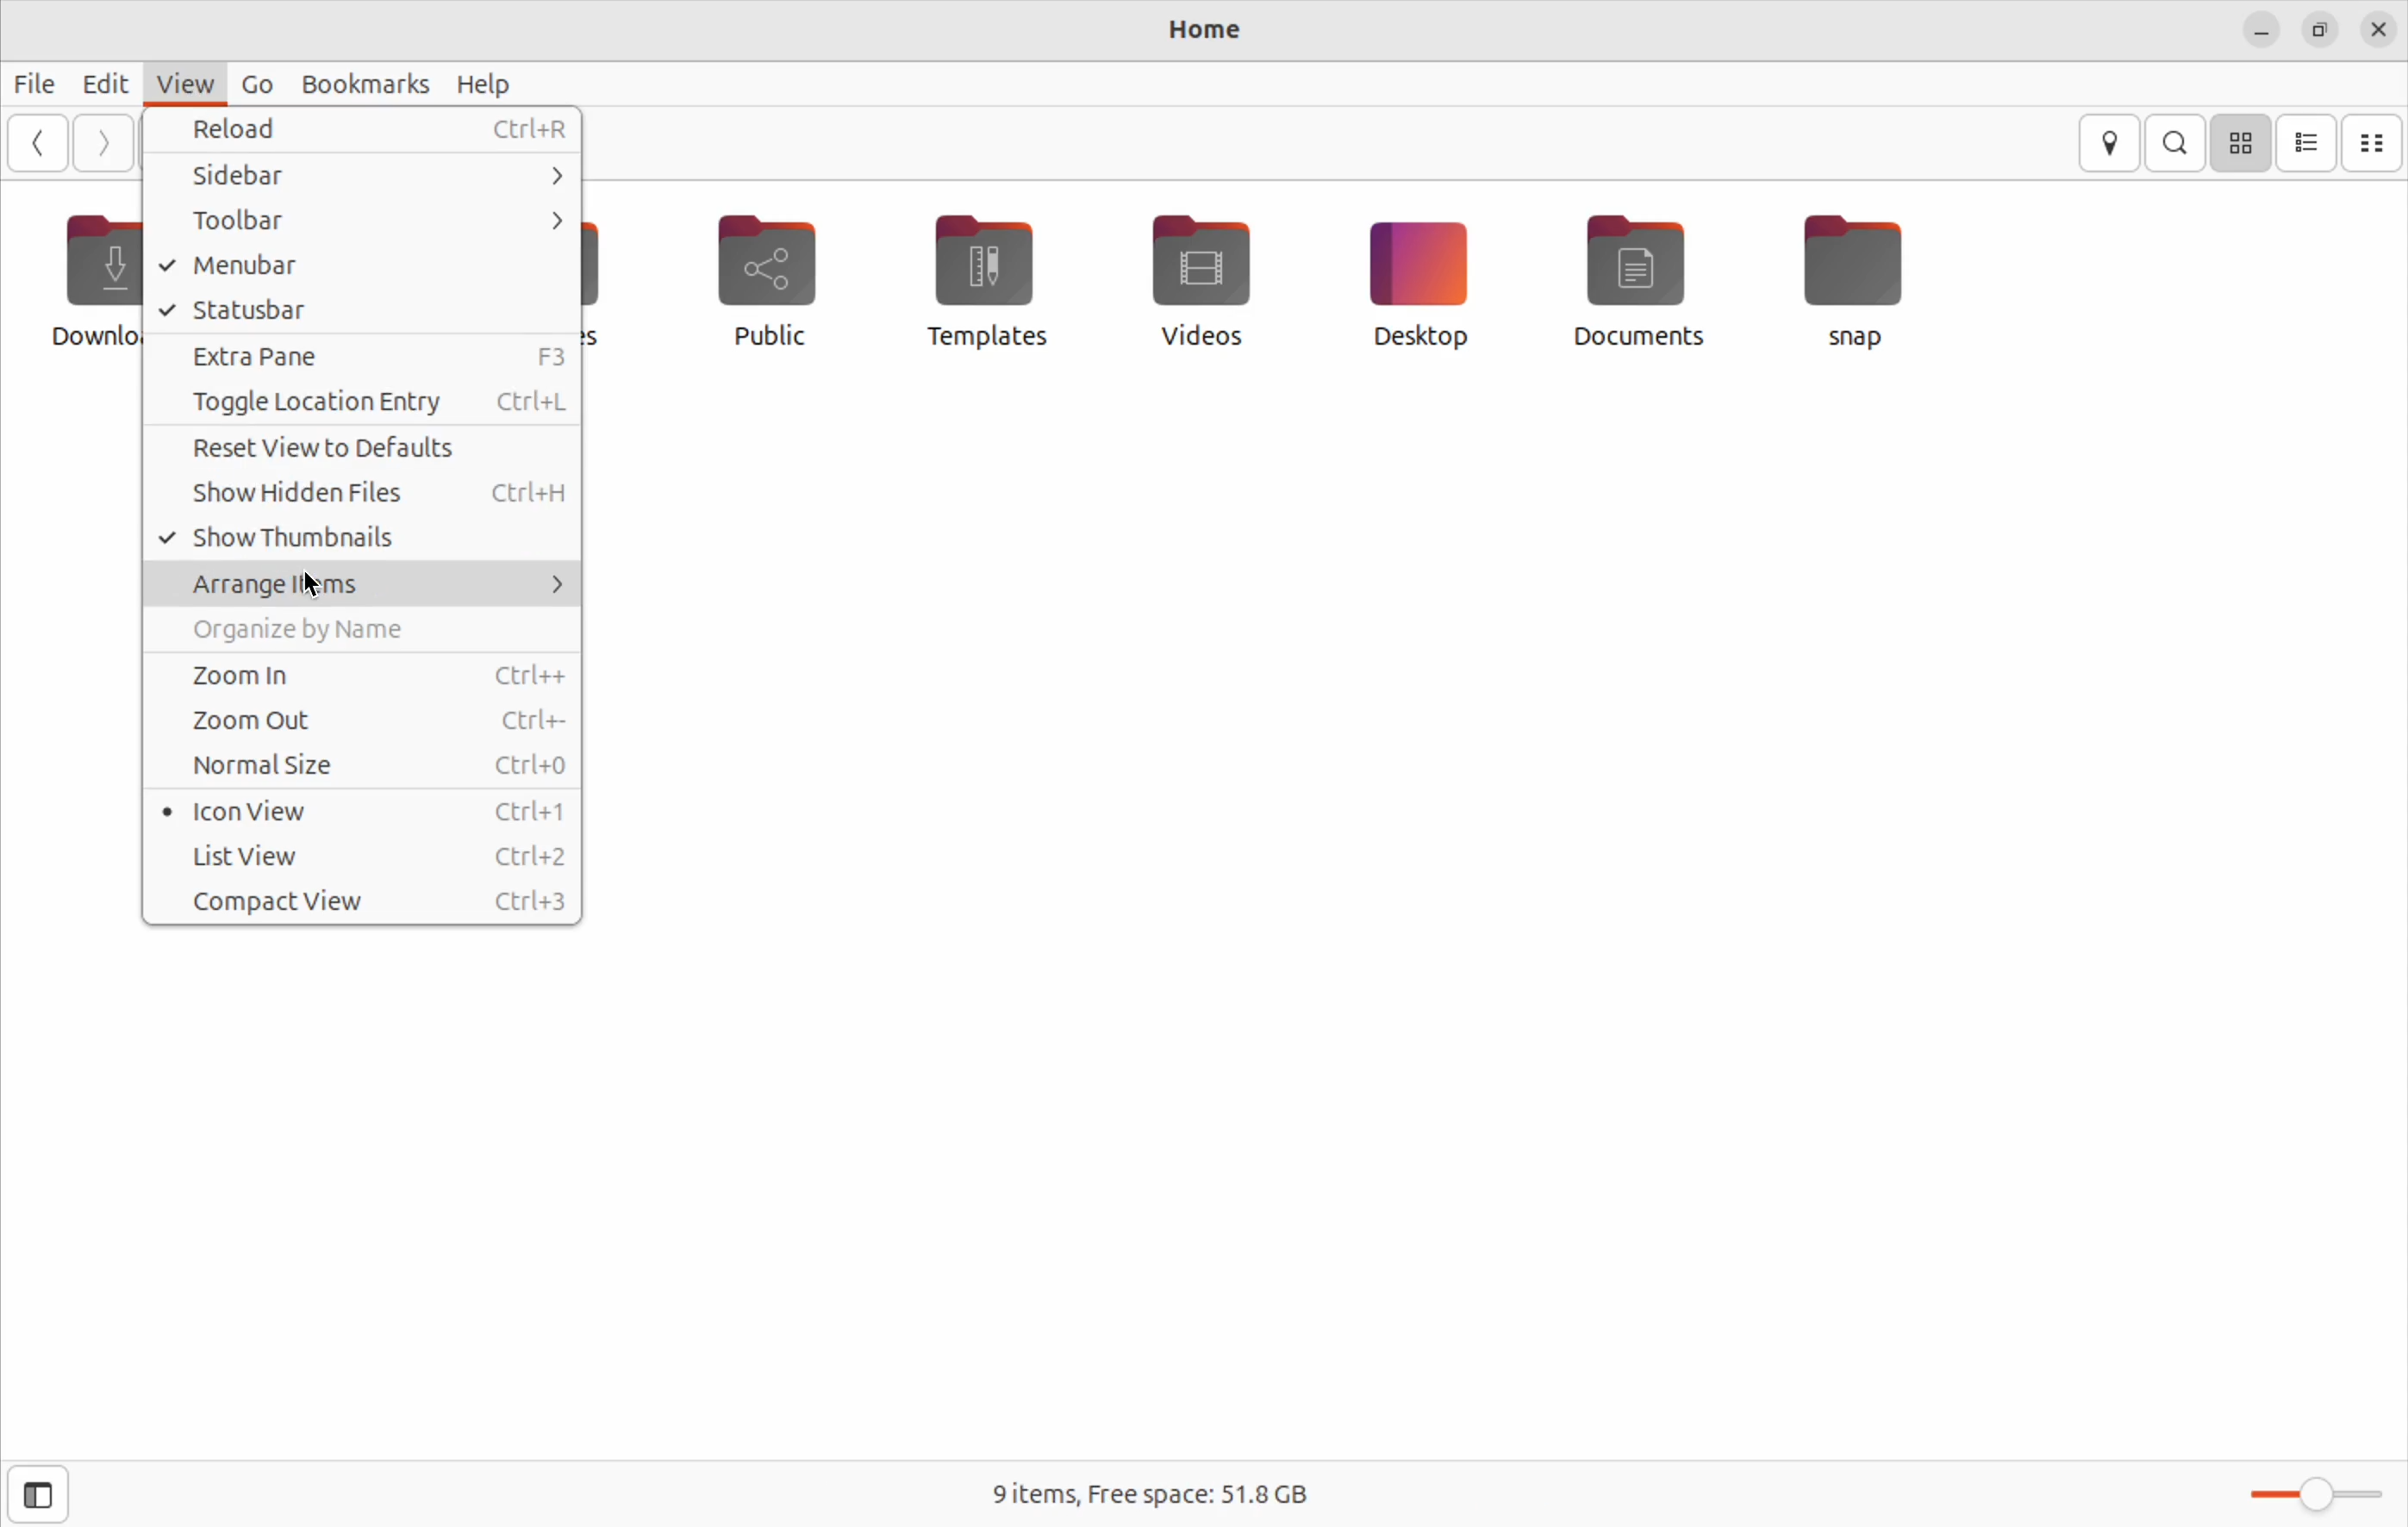 The width and height of the screenshot is (2408, 1527). I want to click on Snap file, so click(1856, 275).